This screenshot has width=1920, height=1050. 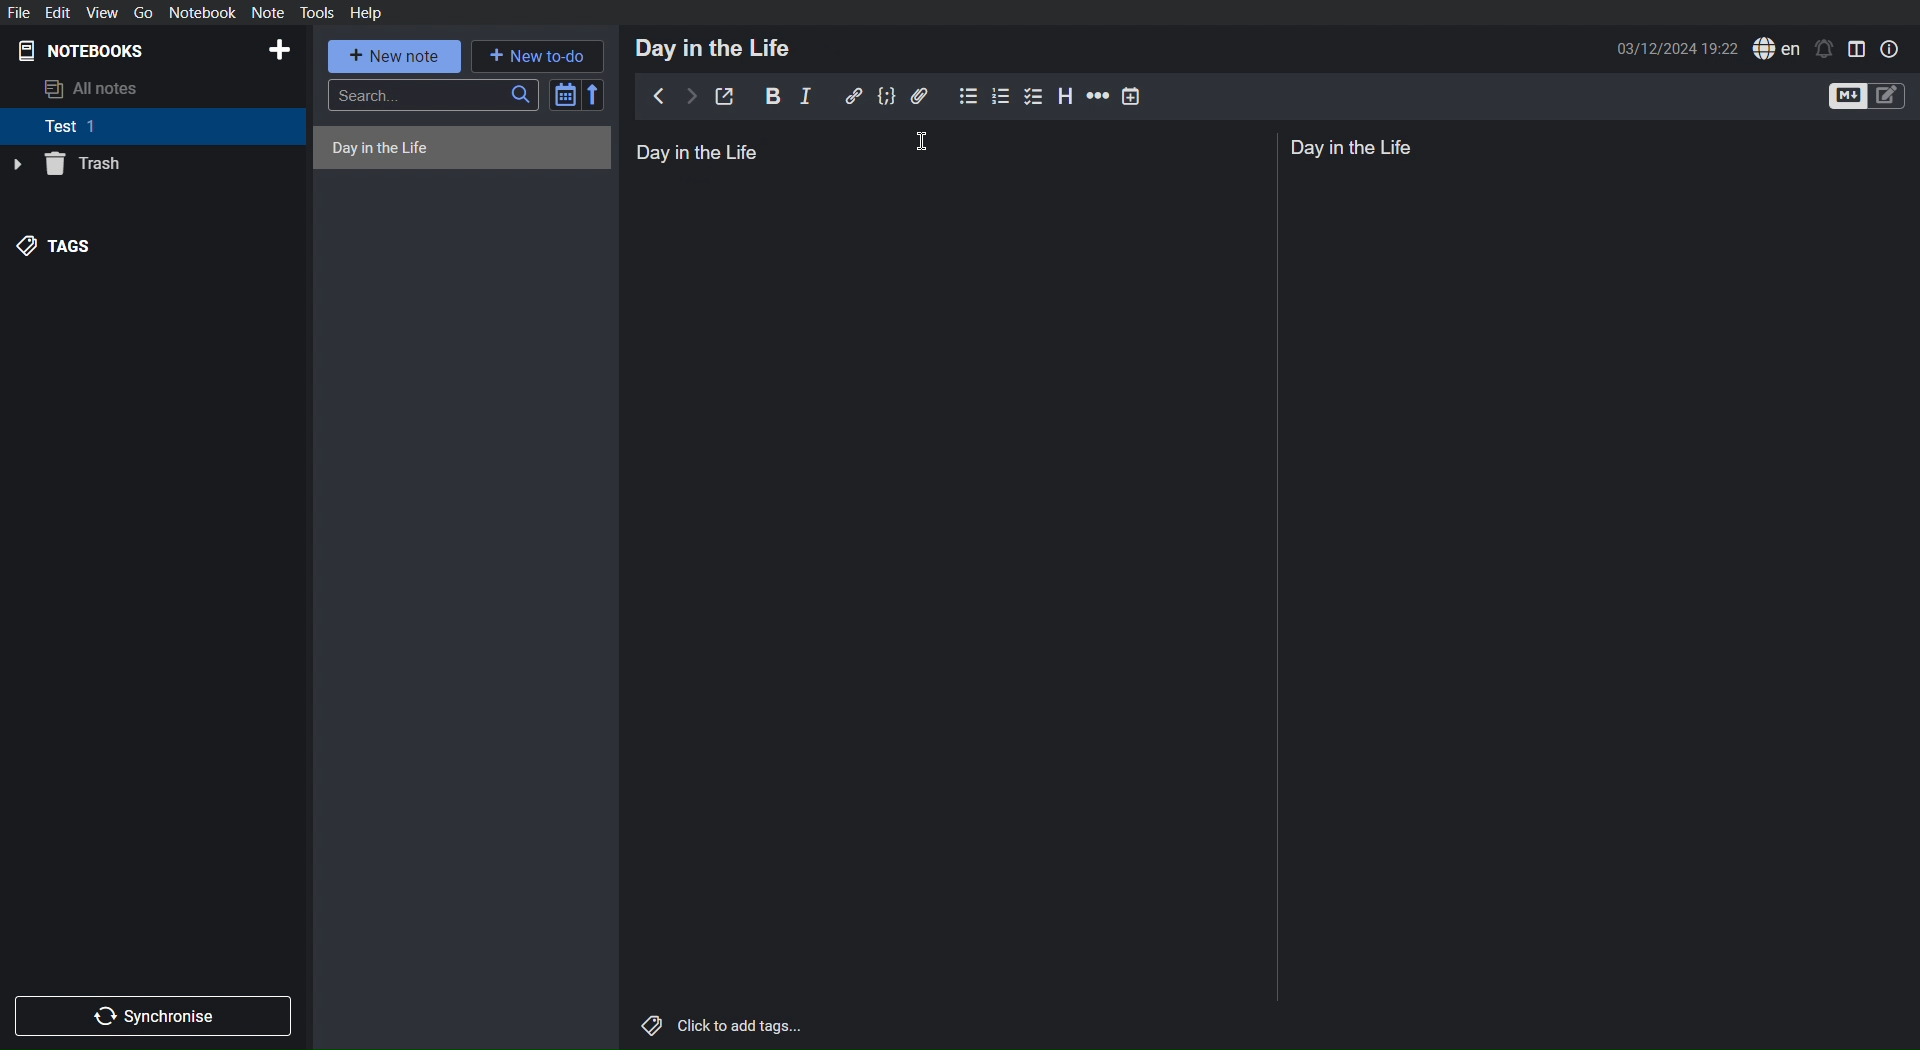 What do you see at coordinates (724, 96) in the screenshot?
I see `Edit externally` at bounding box center [724, 96].